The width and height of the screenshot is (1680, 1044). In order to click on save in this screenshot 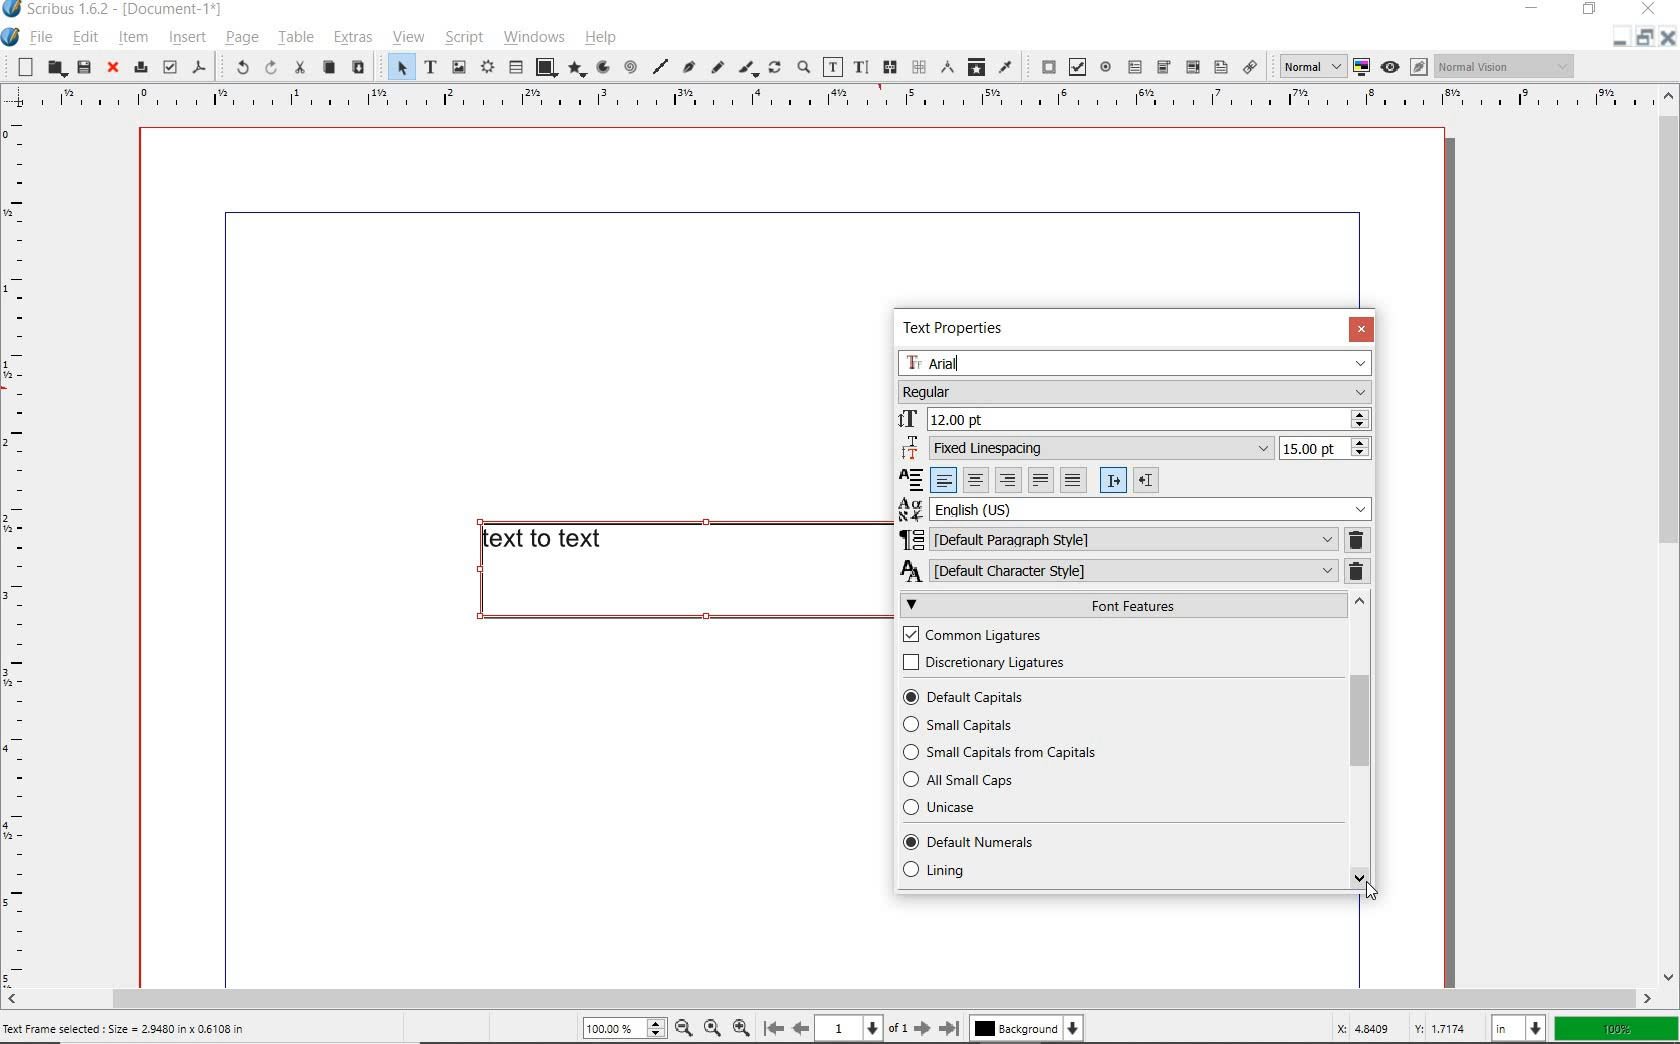, I will do `click(83, 67)`.